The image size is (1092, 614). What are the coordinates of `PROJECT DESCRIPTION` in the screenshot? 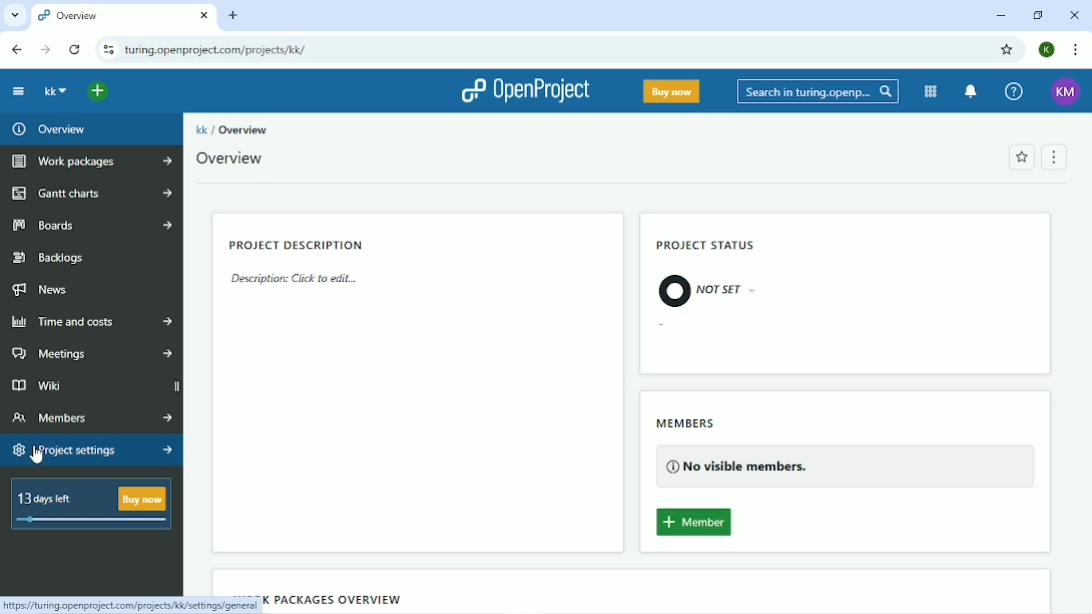 It's located at (296, 247).